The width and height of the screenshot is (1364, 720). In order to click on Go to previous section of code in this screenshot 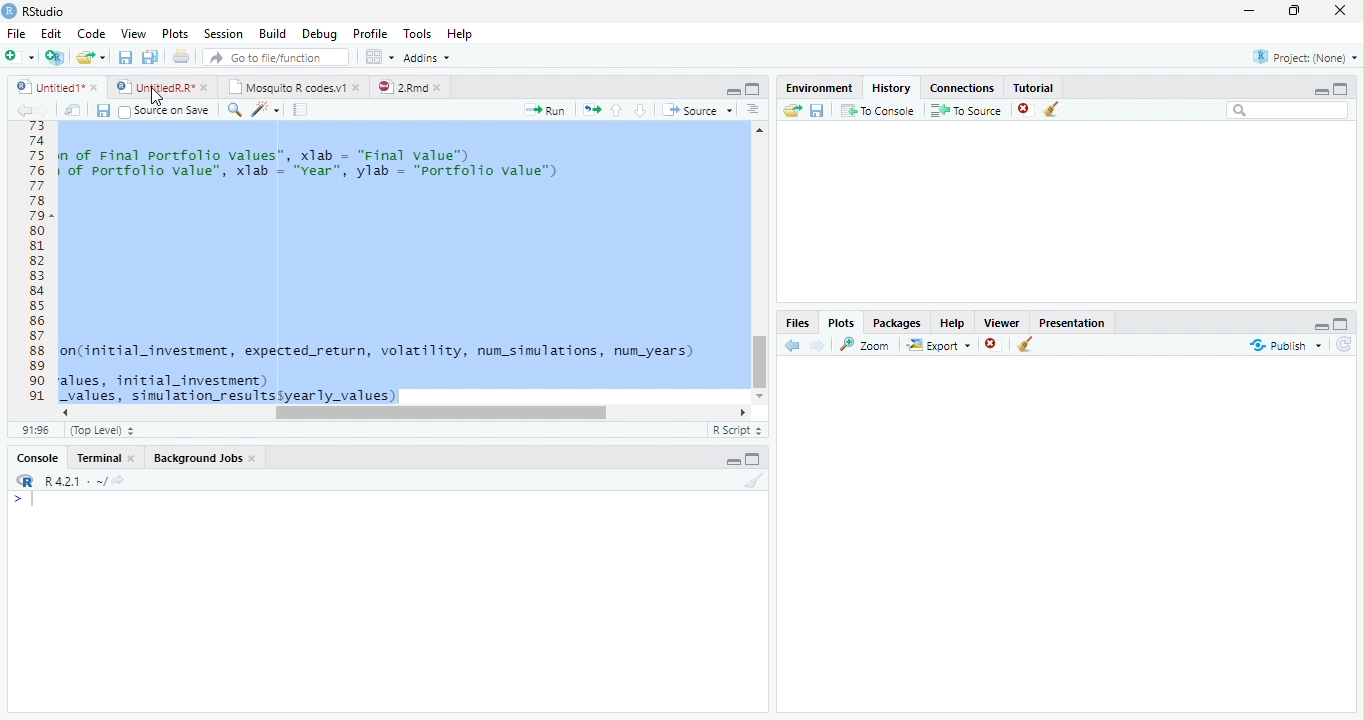, I will do `click(617, 112)`.